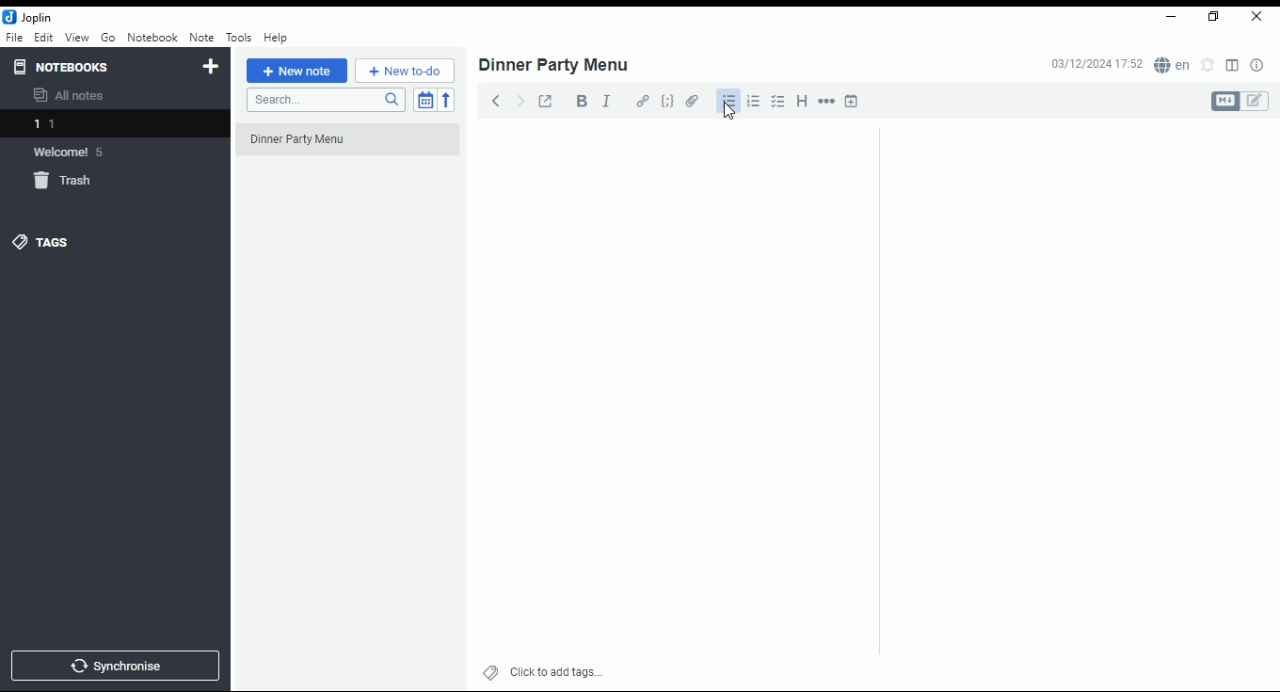  What do you see at coordinates (405, 71) in the screenshot?
I see `new to-do list` at bounding box center [405, 71].